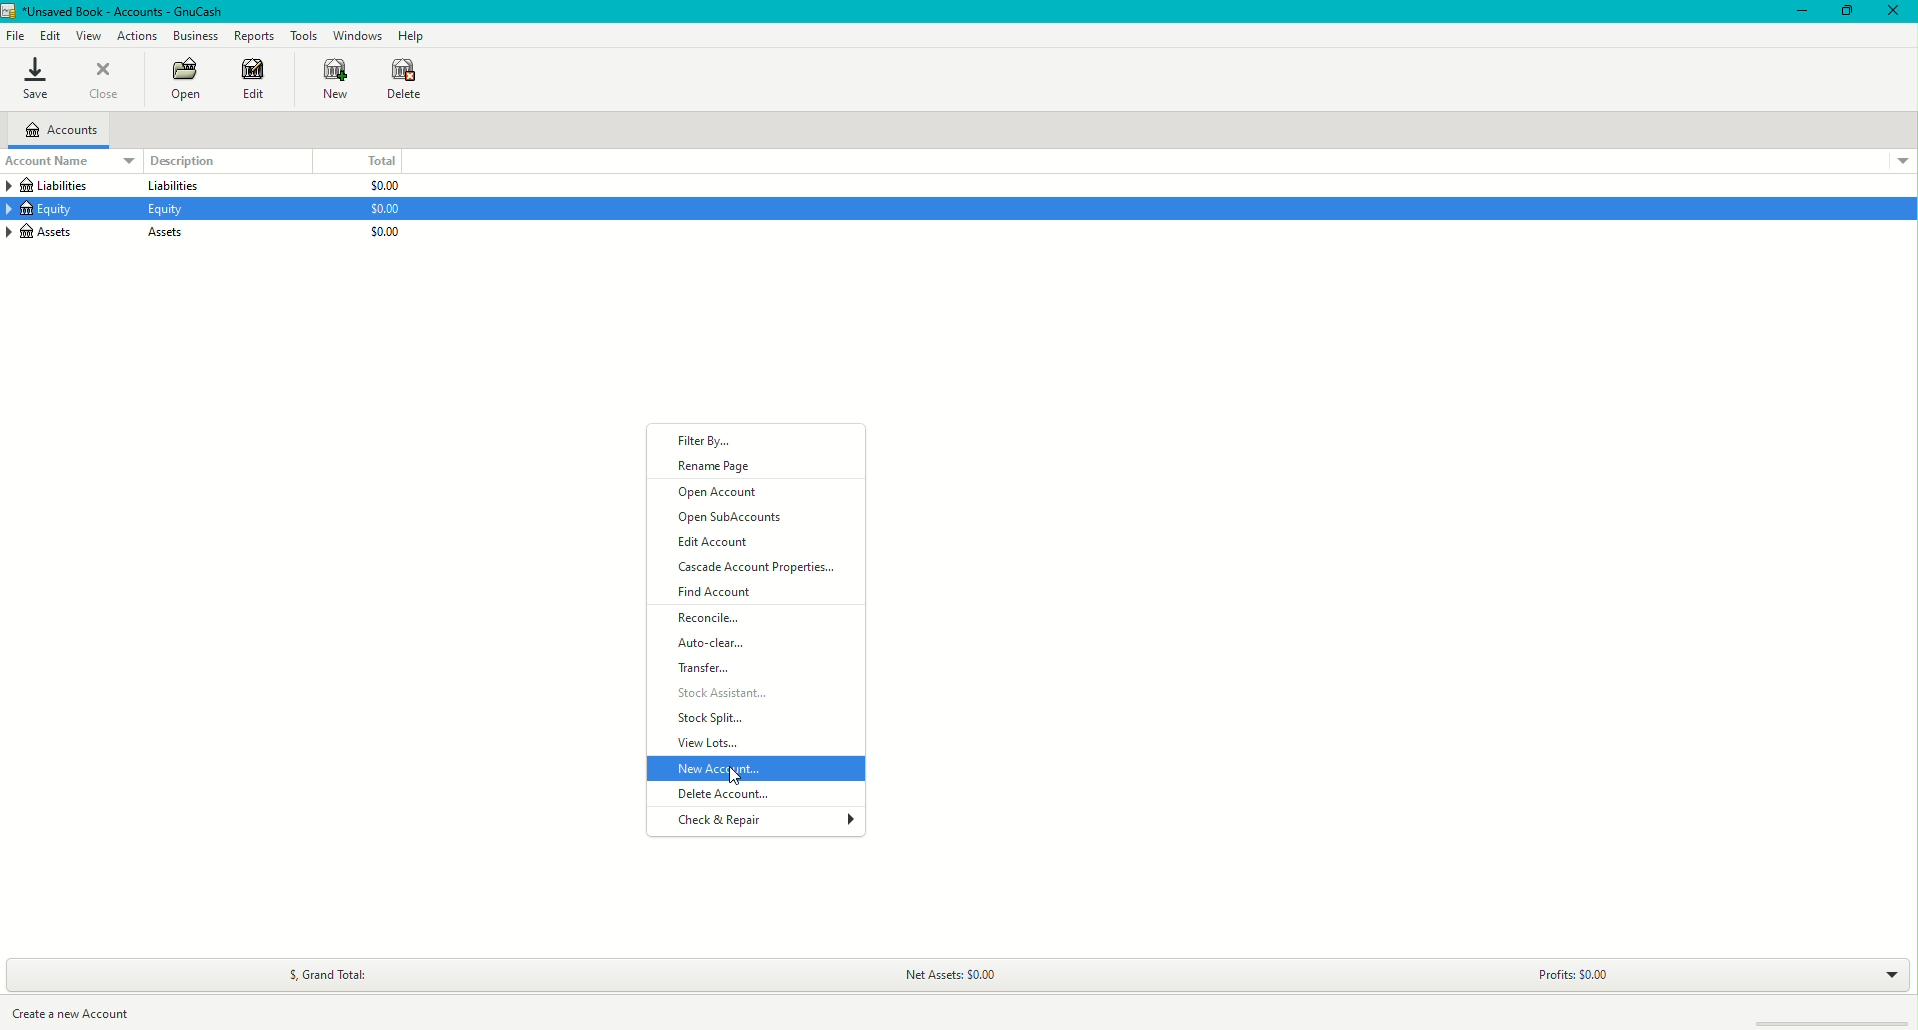  Describe the element at coordinates (700, 670) in the screenshot. I see `Transfer` at that location.